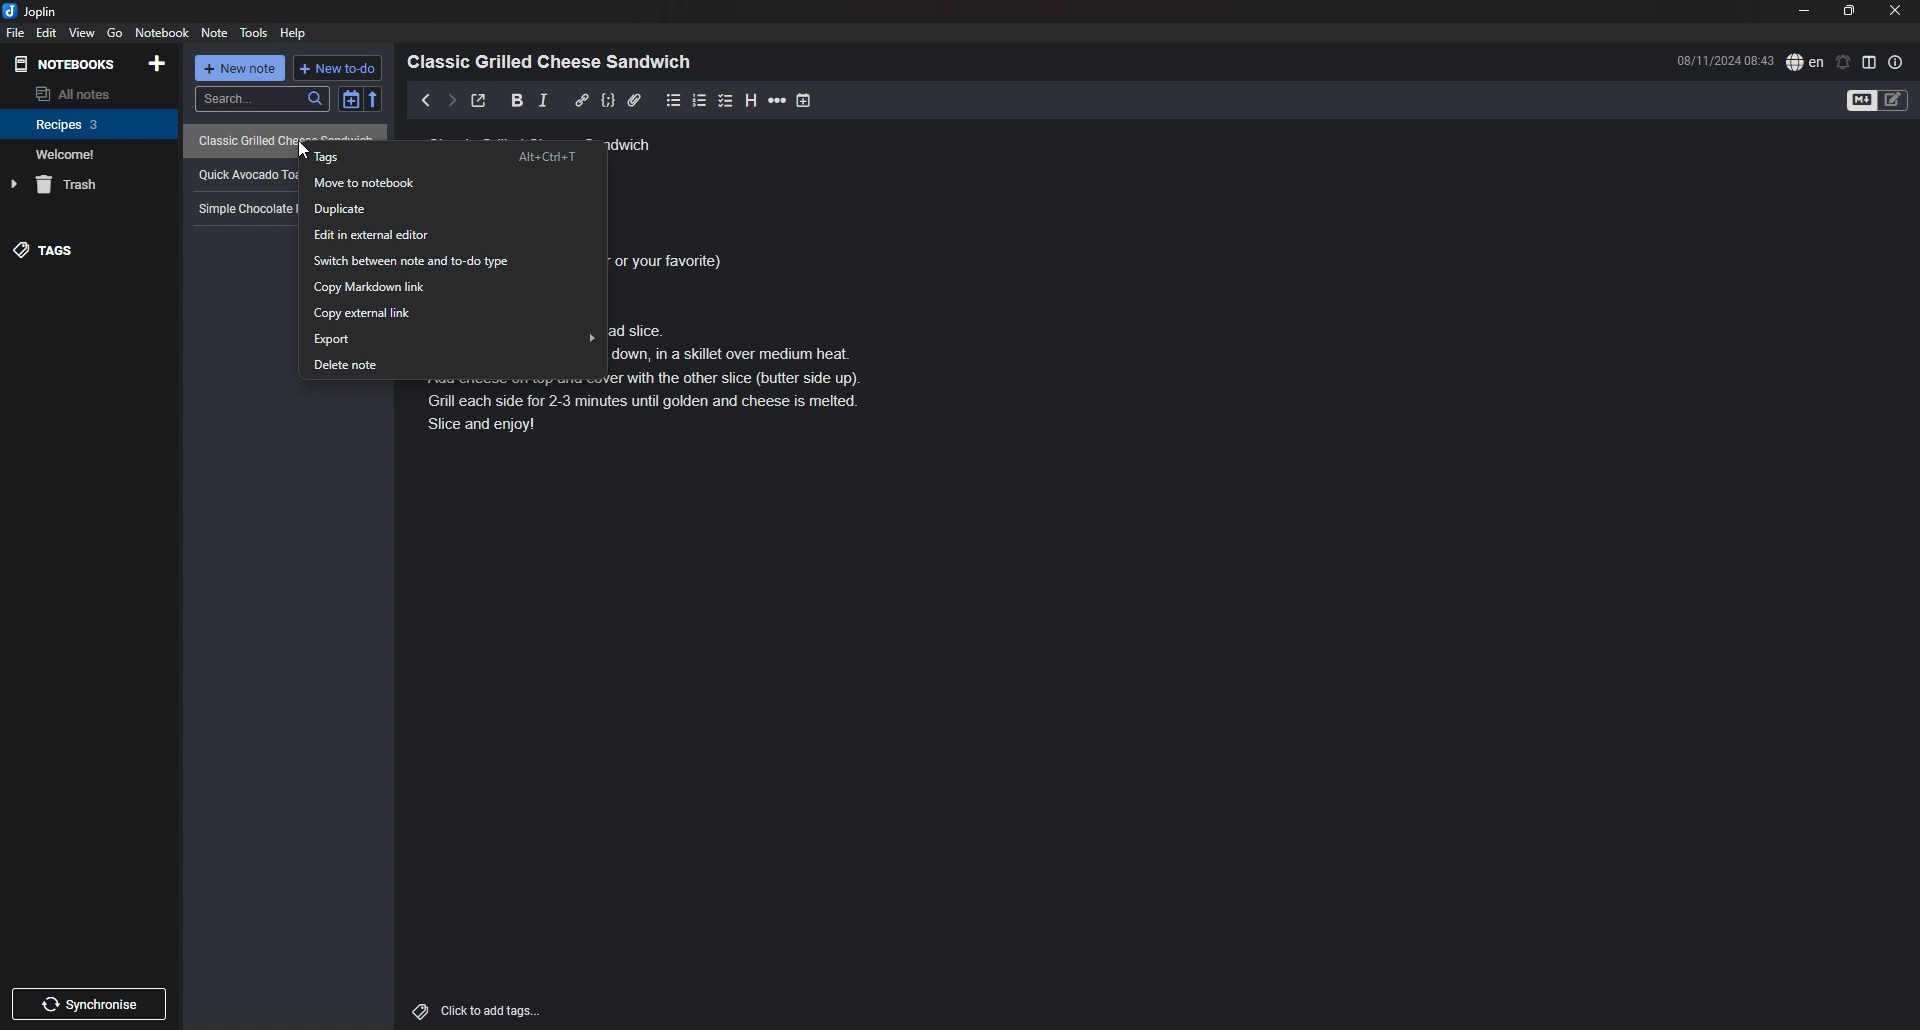 This screenshot has width=1920, height=1030. I want to click on bullet list, so click(674, 100).